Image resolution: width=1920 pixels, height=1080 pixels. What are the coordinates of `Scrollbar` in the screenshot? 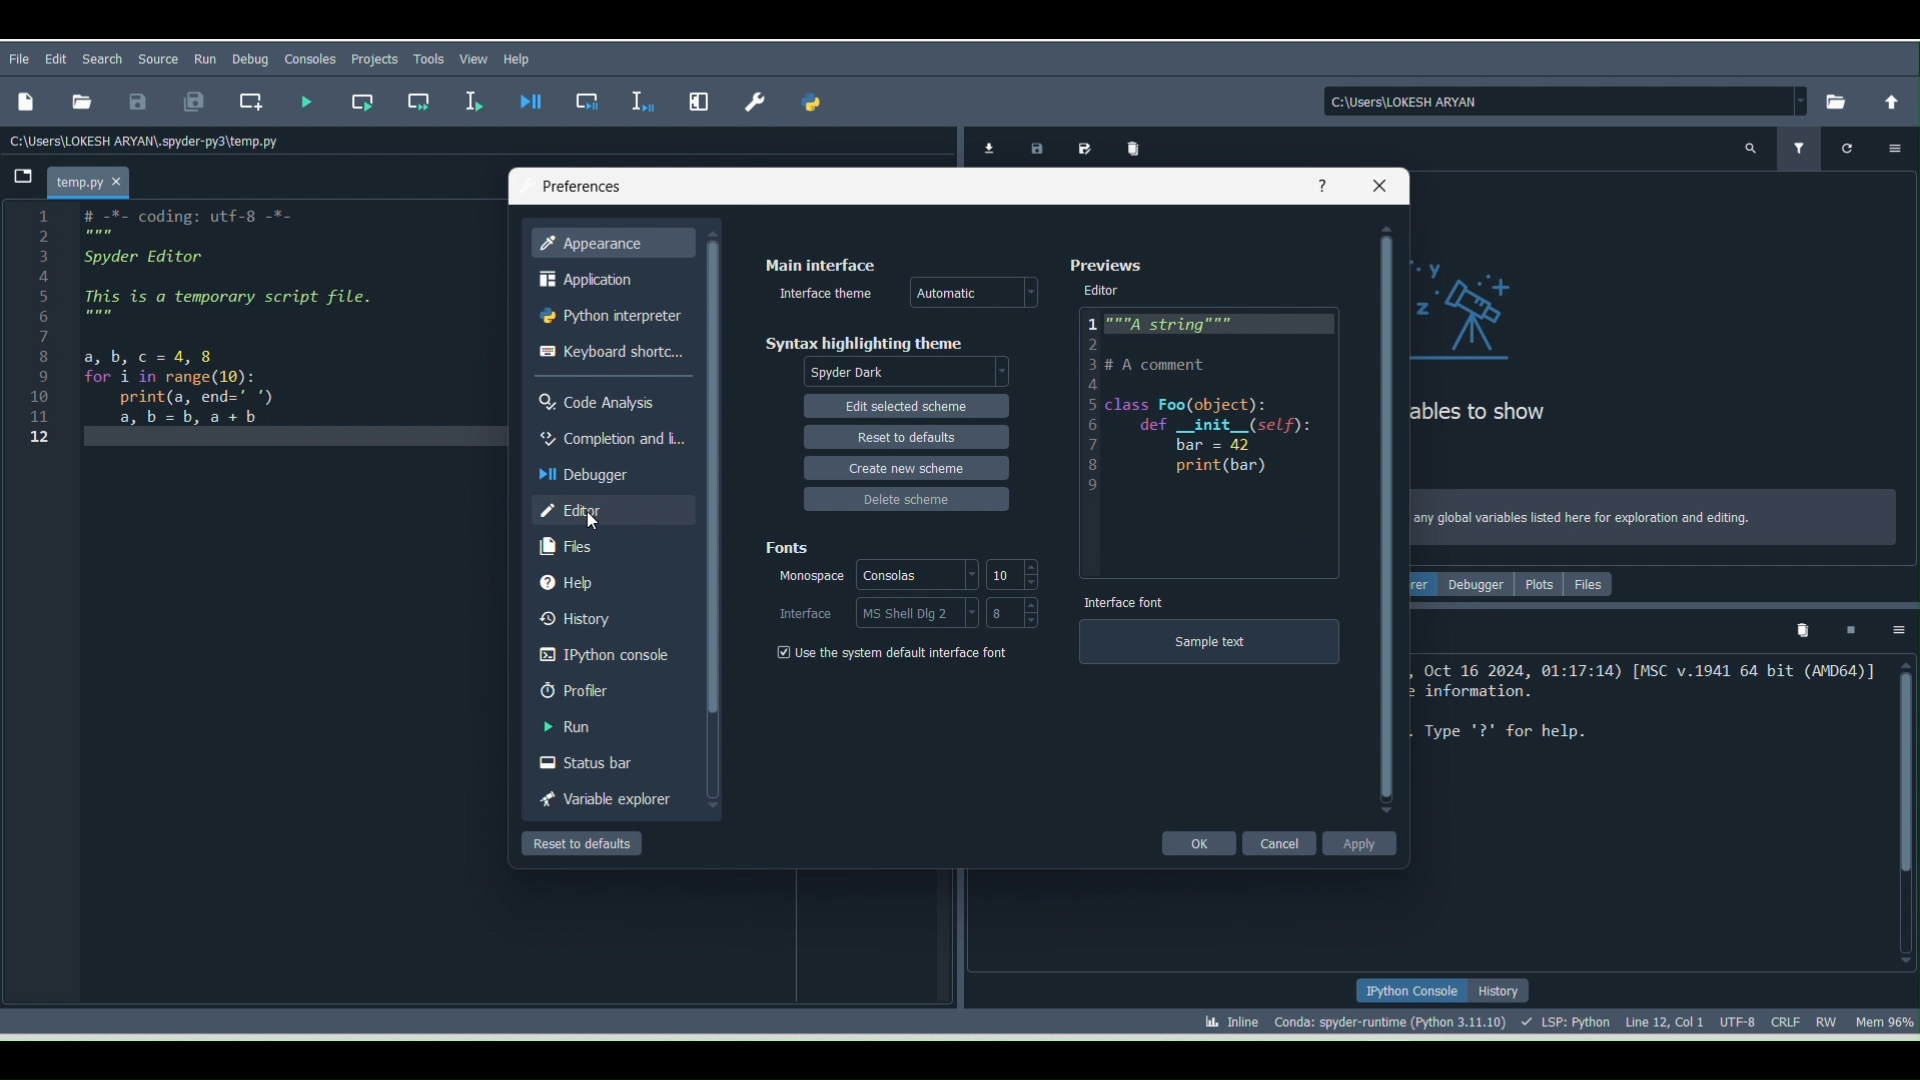 It's located at (1384, 519).